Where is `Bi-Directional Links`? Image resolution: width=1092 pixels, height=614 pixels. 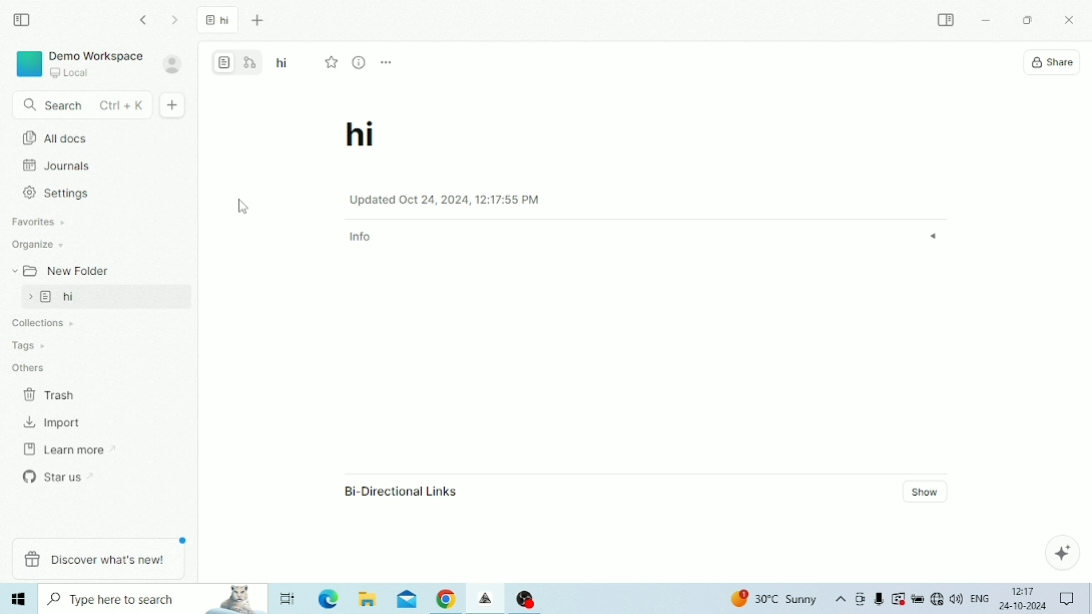
Bi-Directional Links is located at coordinates (400, 491).